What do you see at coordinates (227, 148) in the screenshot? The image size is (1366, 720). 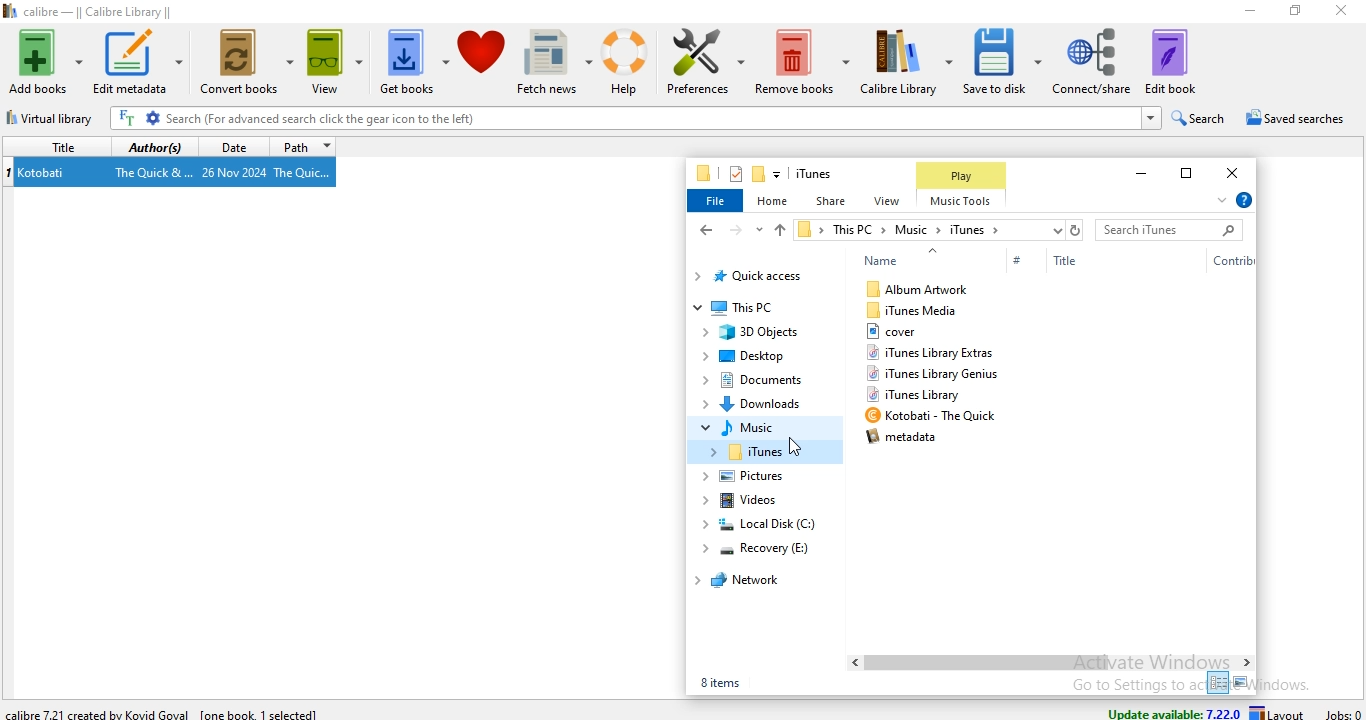 I see `date` at bounding box center [227, 148].